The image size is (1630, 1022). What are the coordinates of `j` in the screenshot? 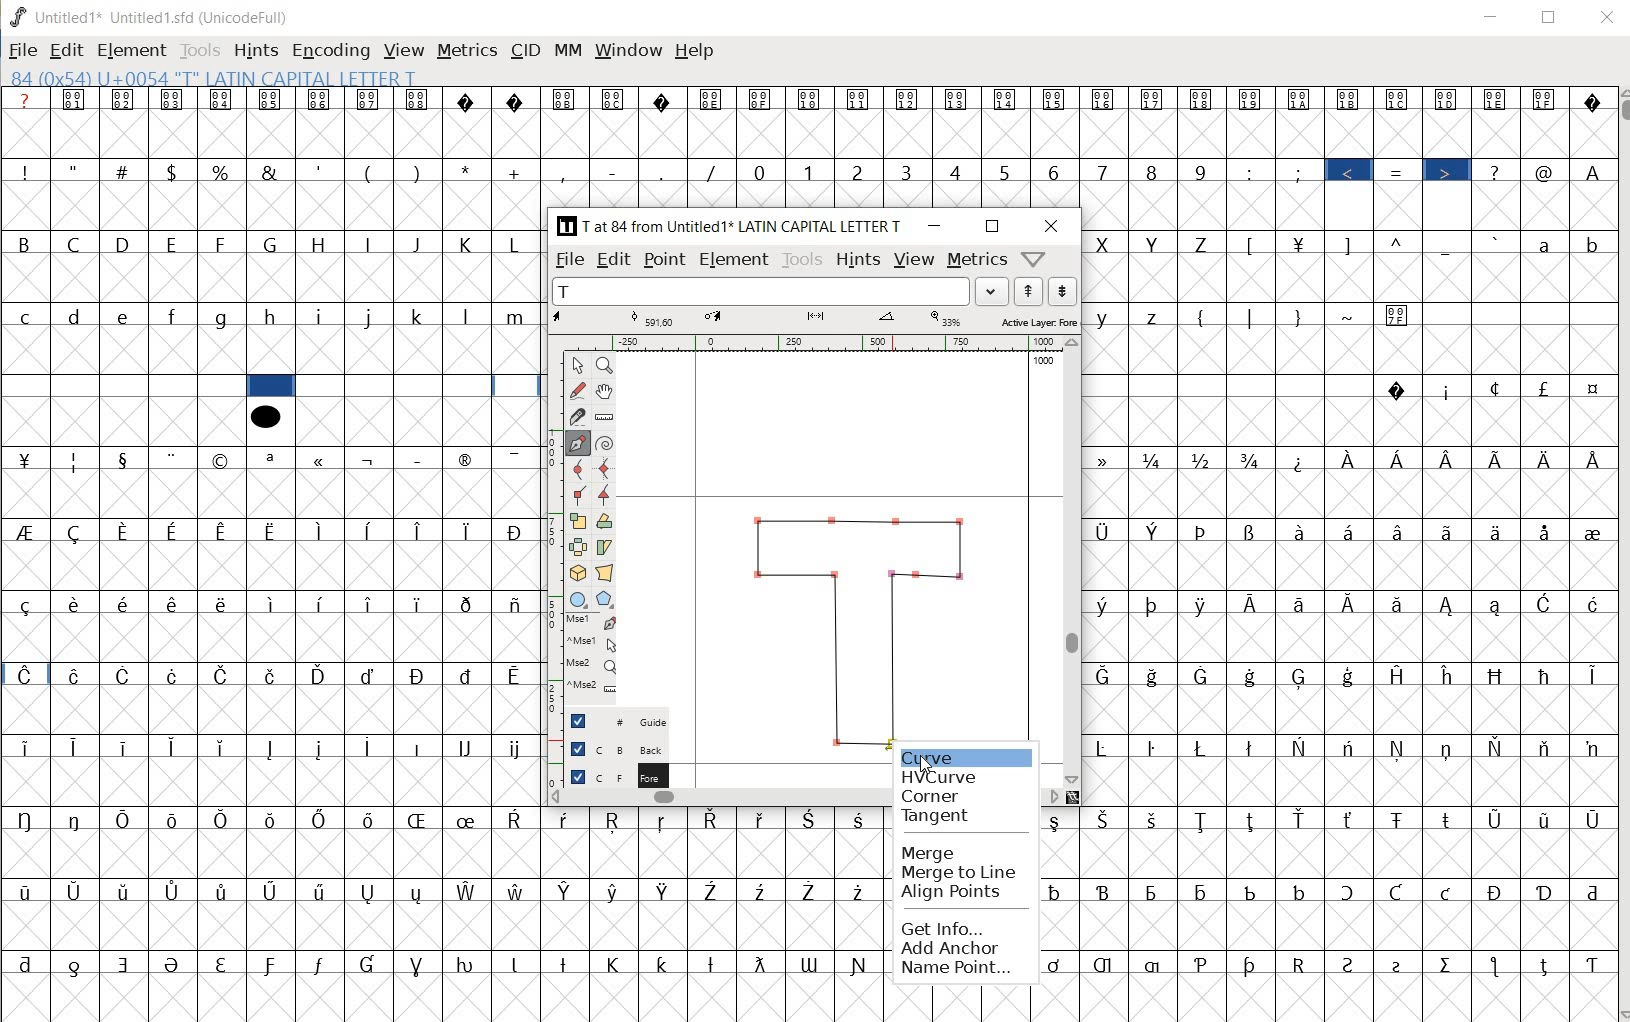 It's located at (371, 315).